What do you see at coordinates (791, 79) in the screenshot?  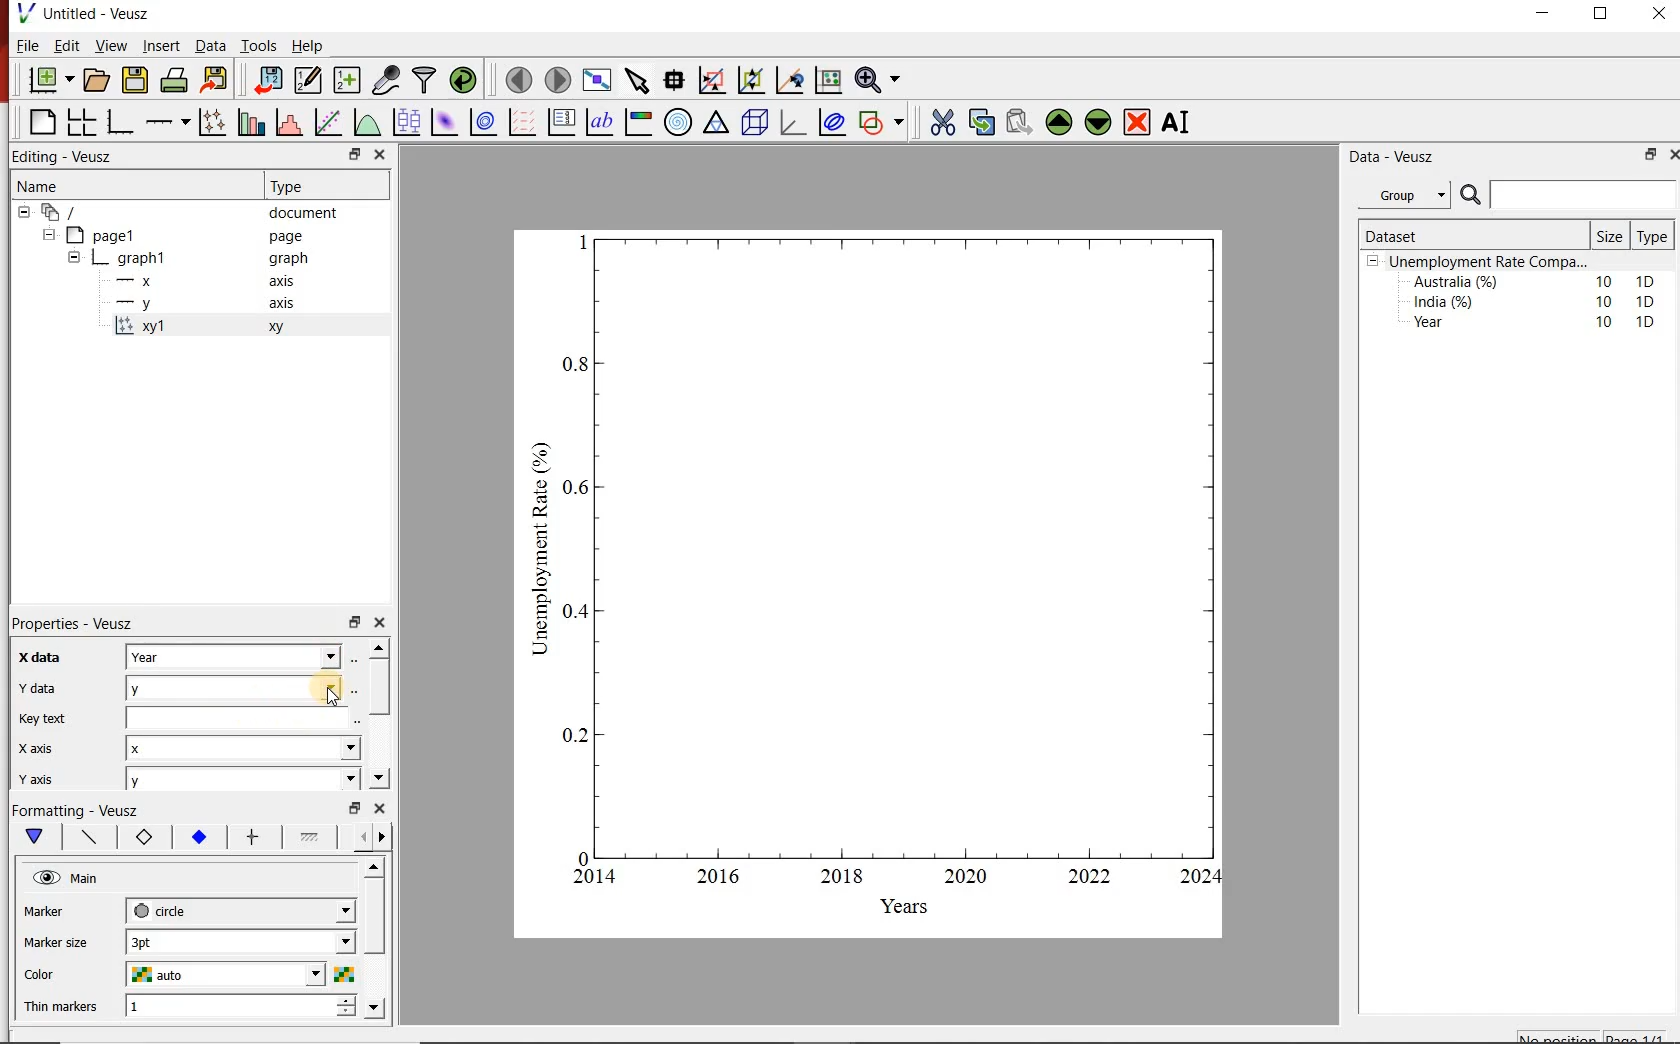 I see `click to recenter graph axes` at bounding box center [791, 79].